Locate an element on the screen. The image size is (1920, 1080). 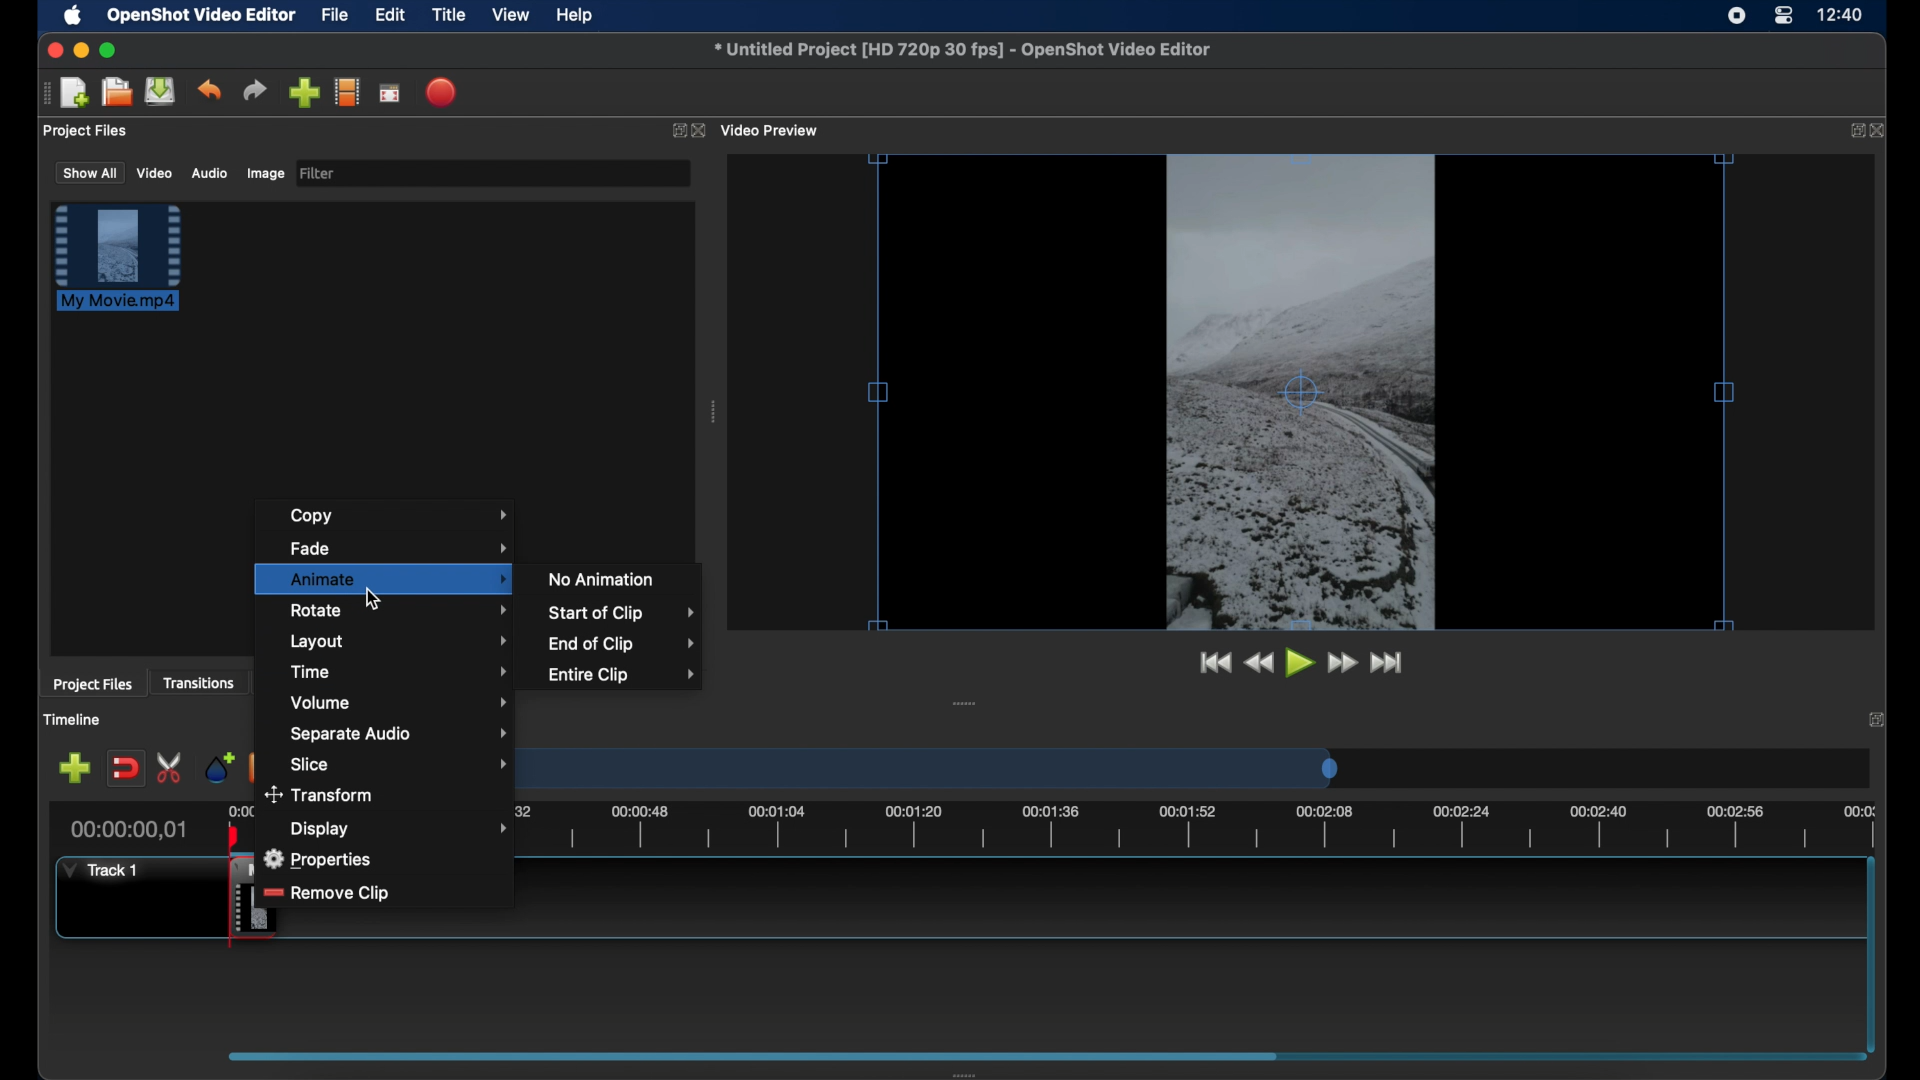
volume menu is located at coordinates (401, 702).